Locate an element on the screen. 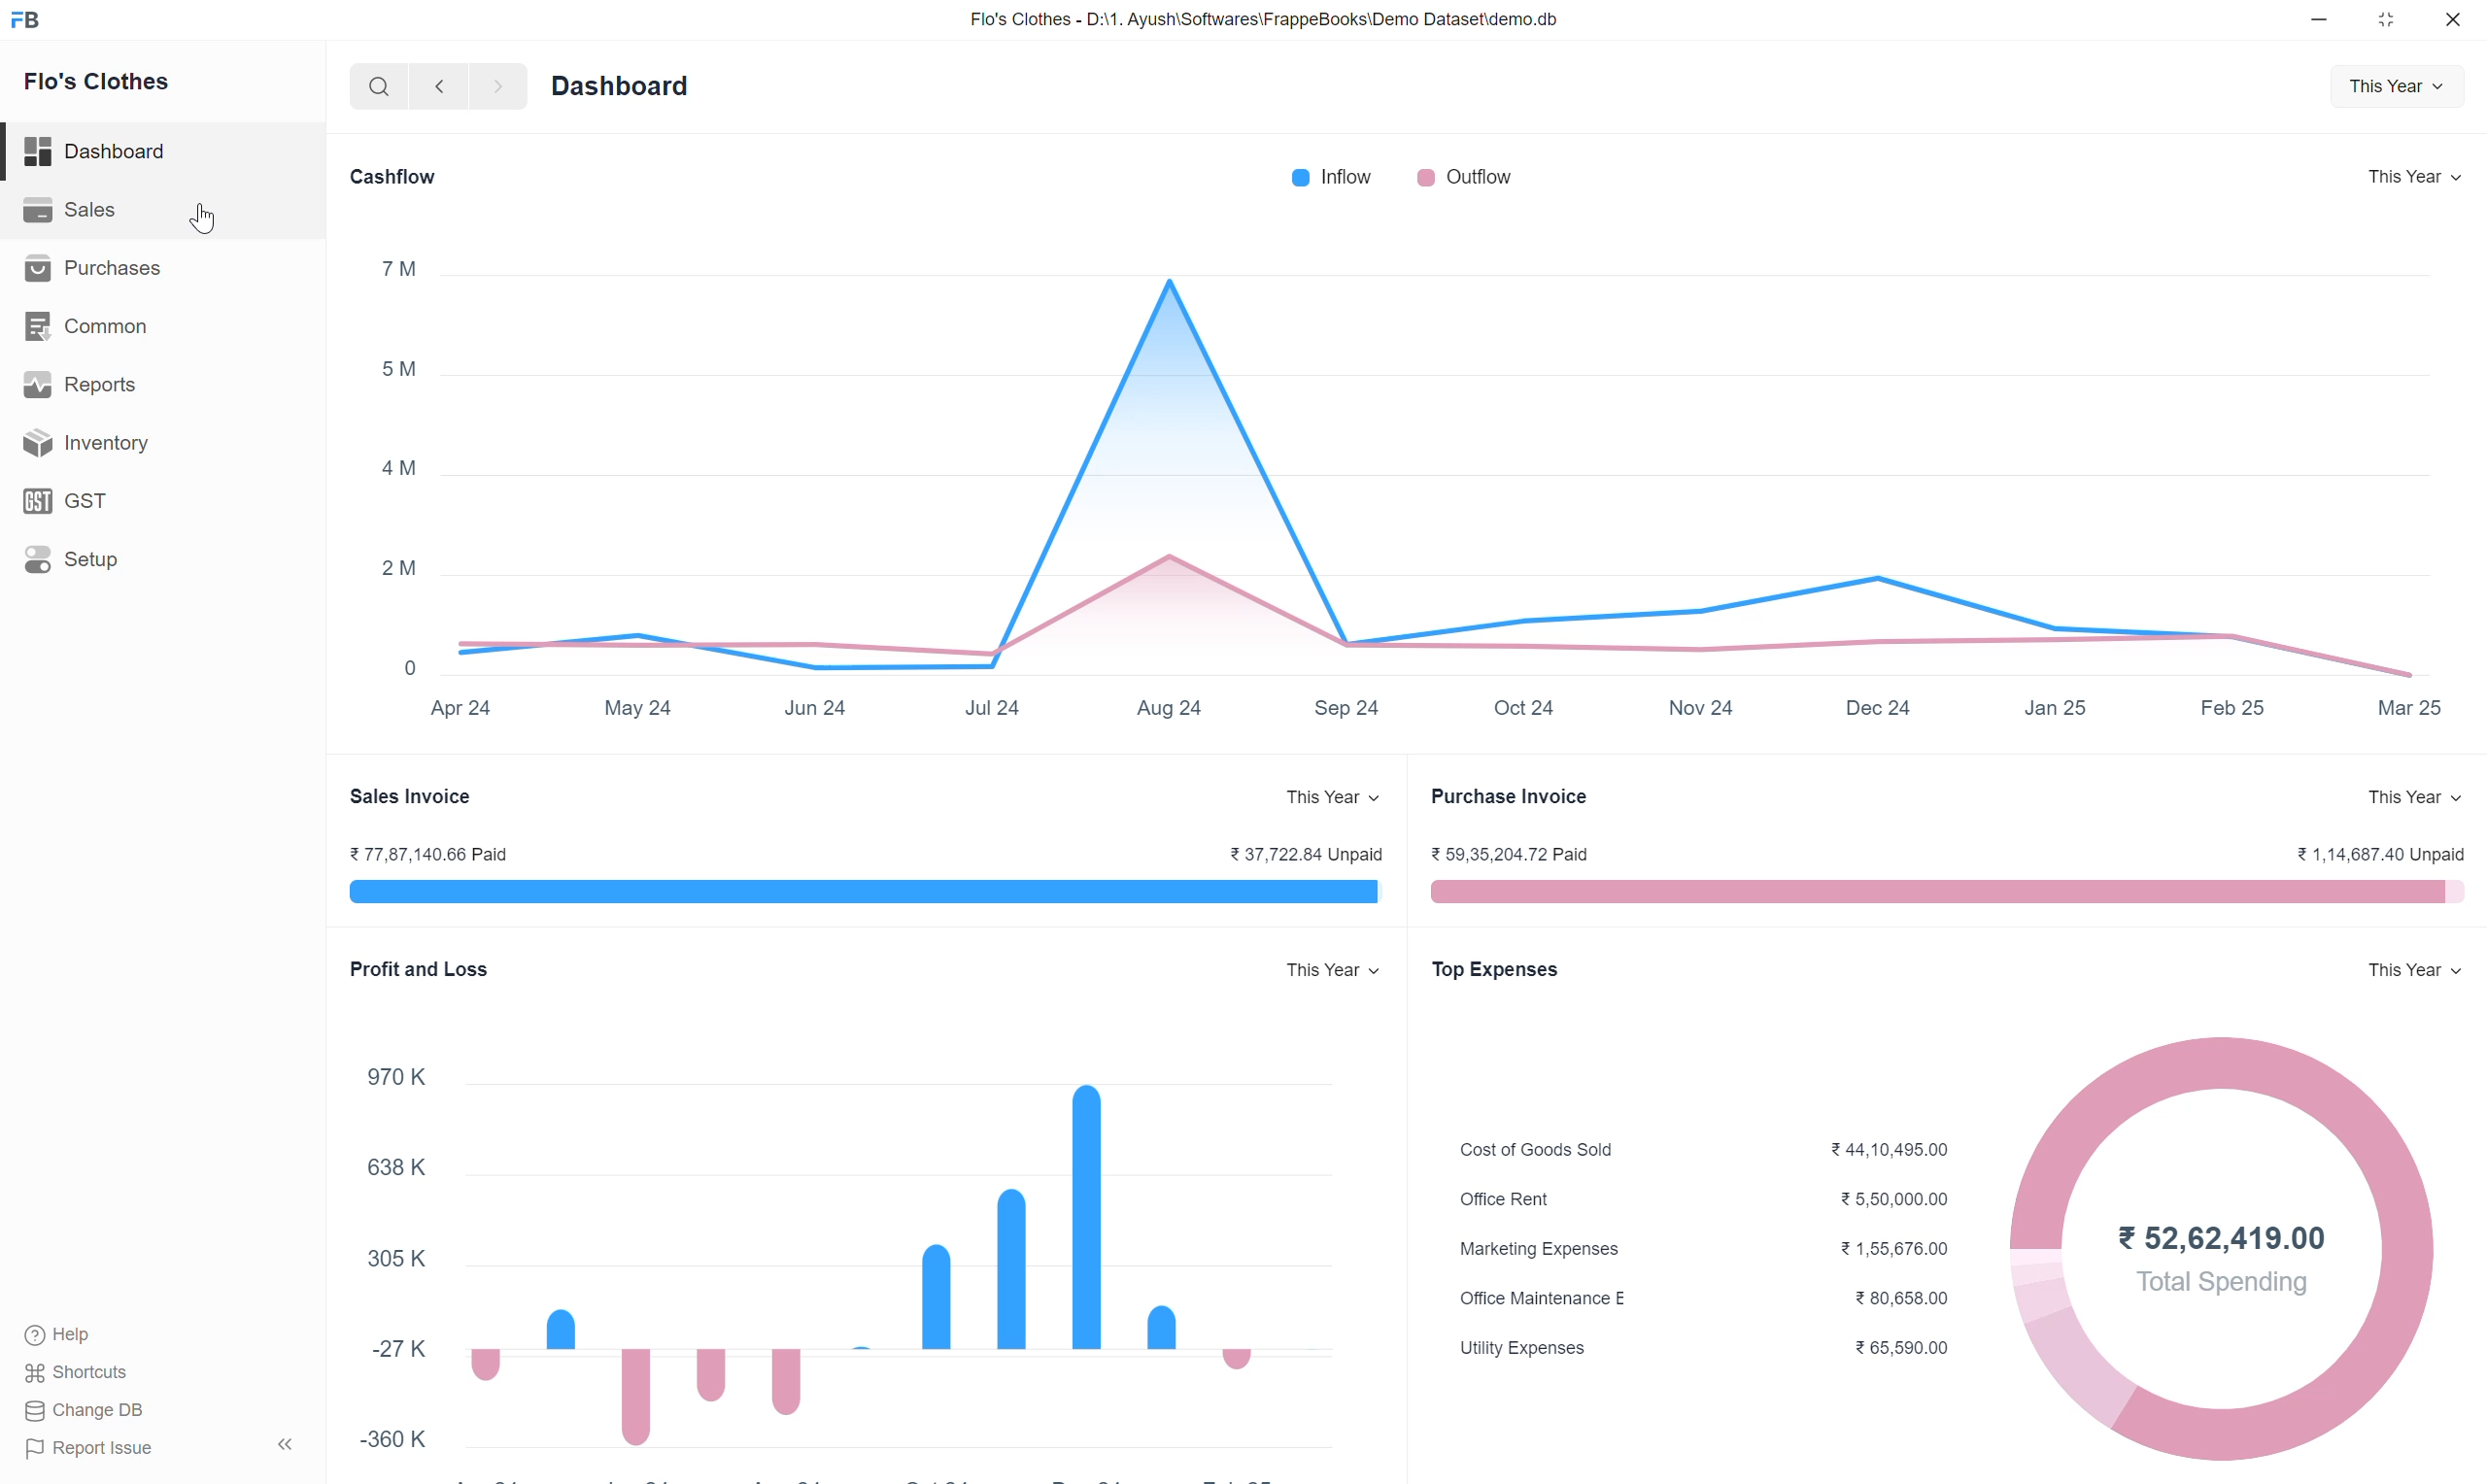 The width and height of the screenshot is (2487, 1484). This Year v is located at coordinates (2405, 970).